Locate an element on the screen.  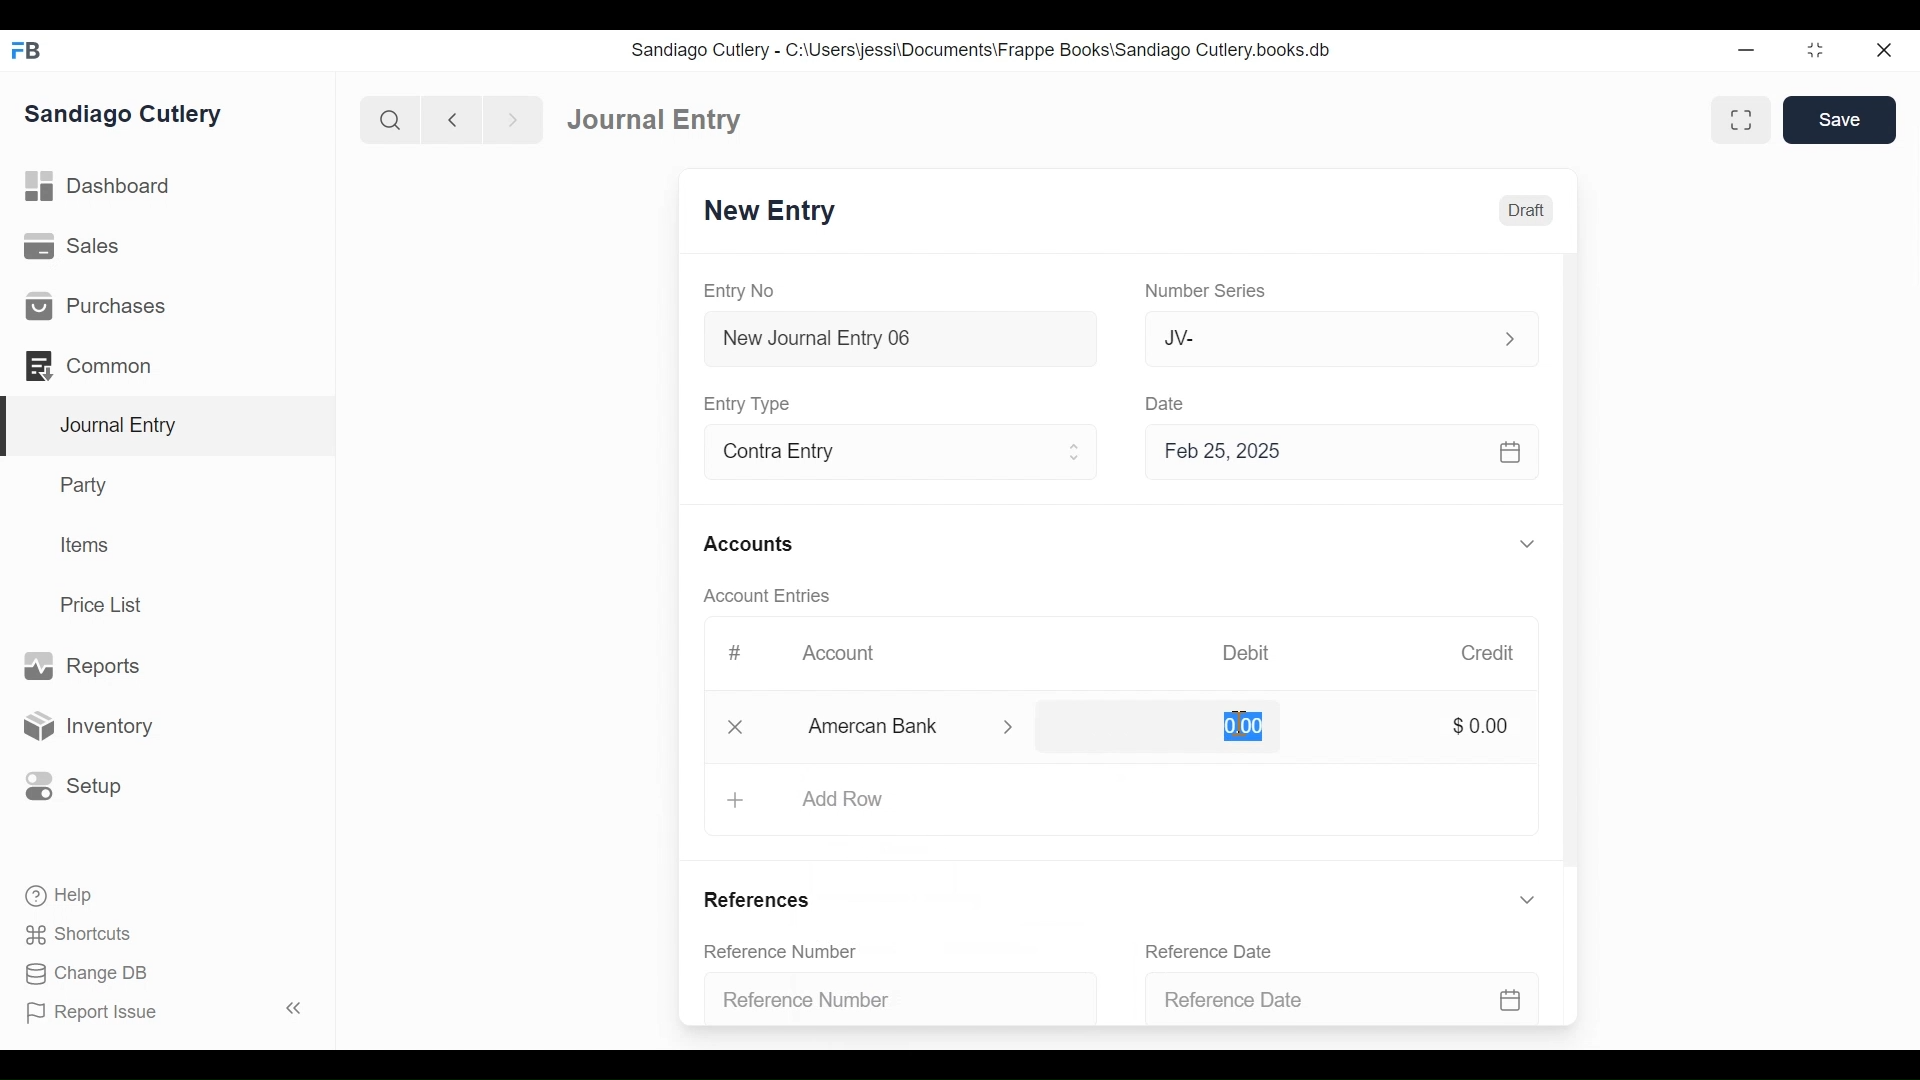
Frappe Books Desktop icon is located at coordinates (28, 51).